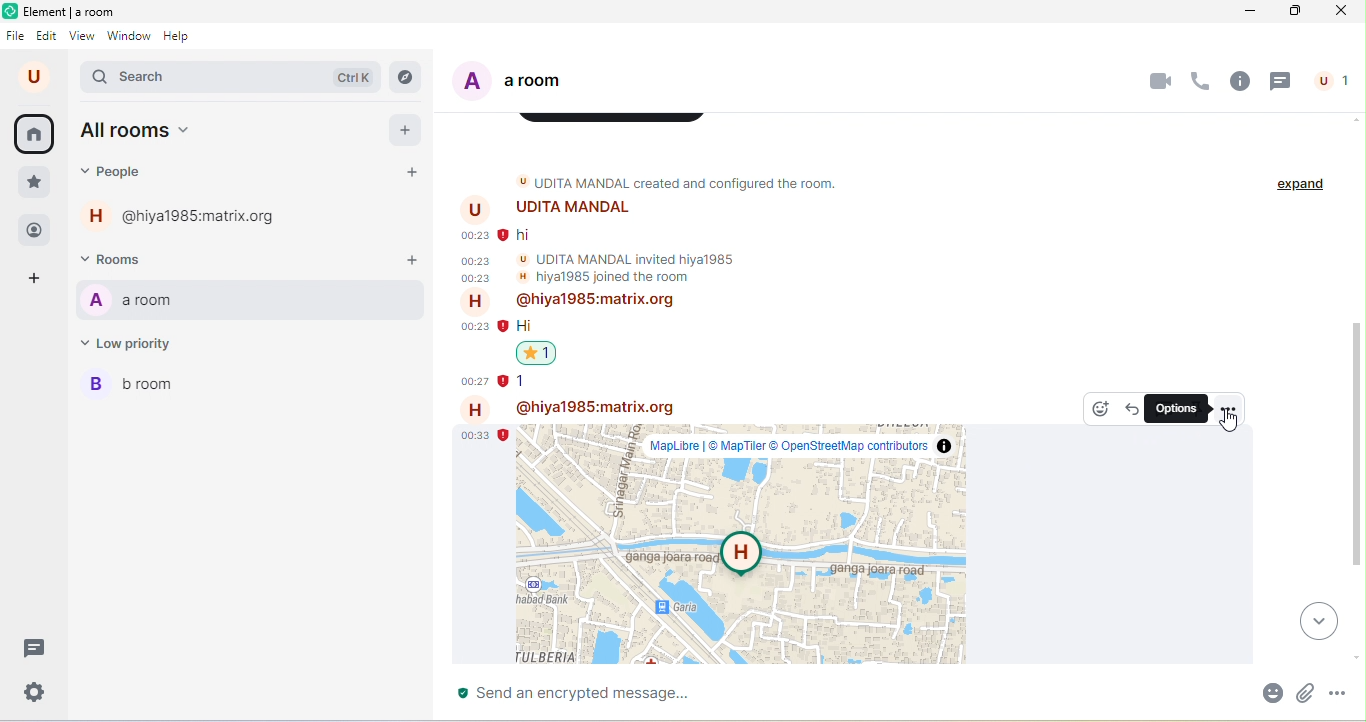  I want to click on react, so click(1100, 409).